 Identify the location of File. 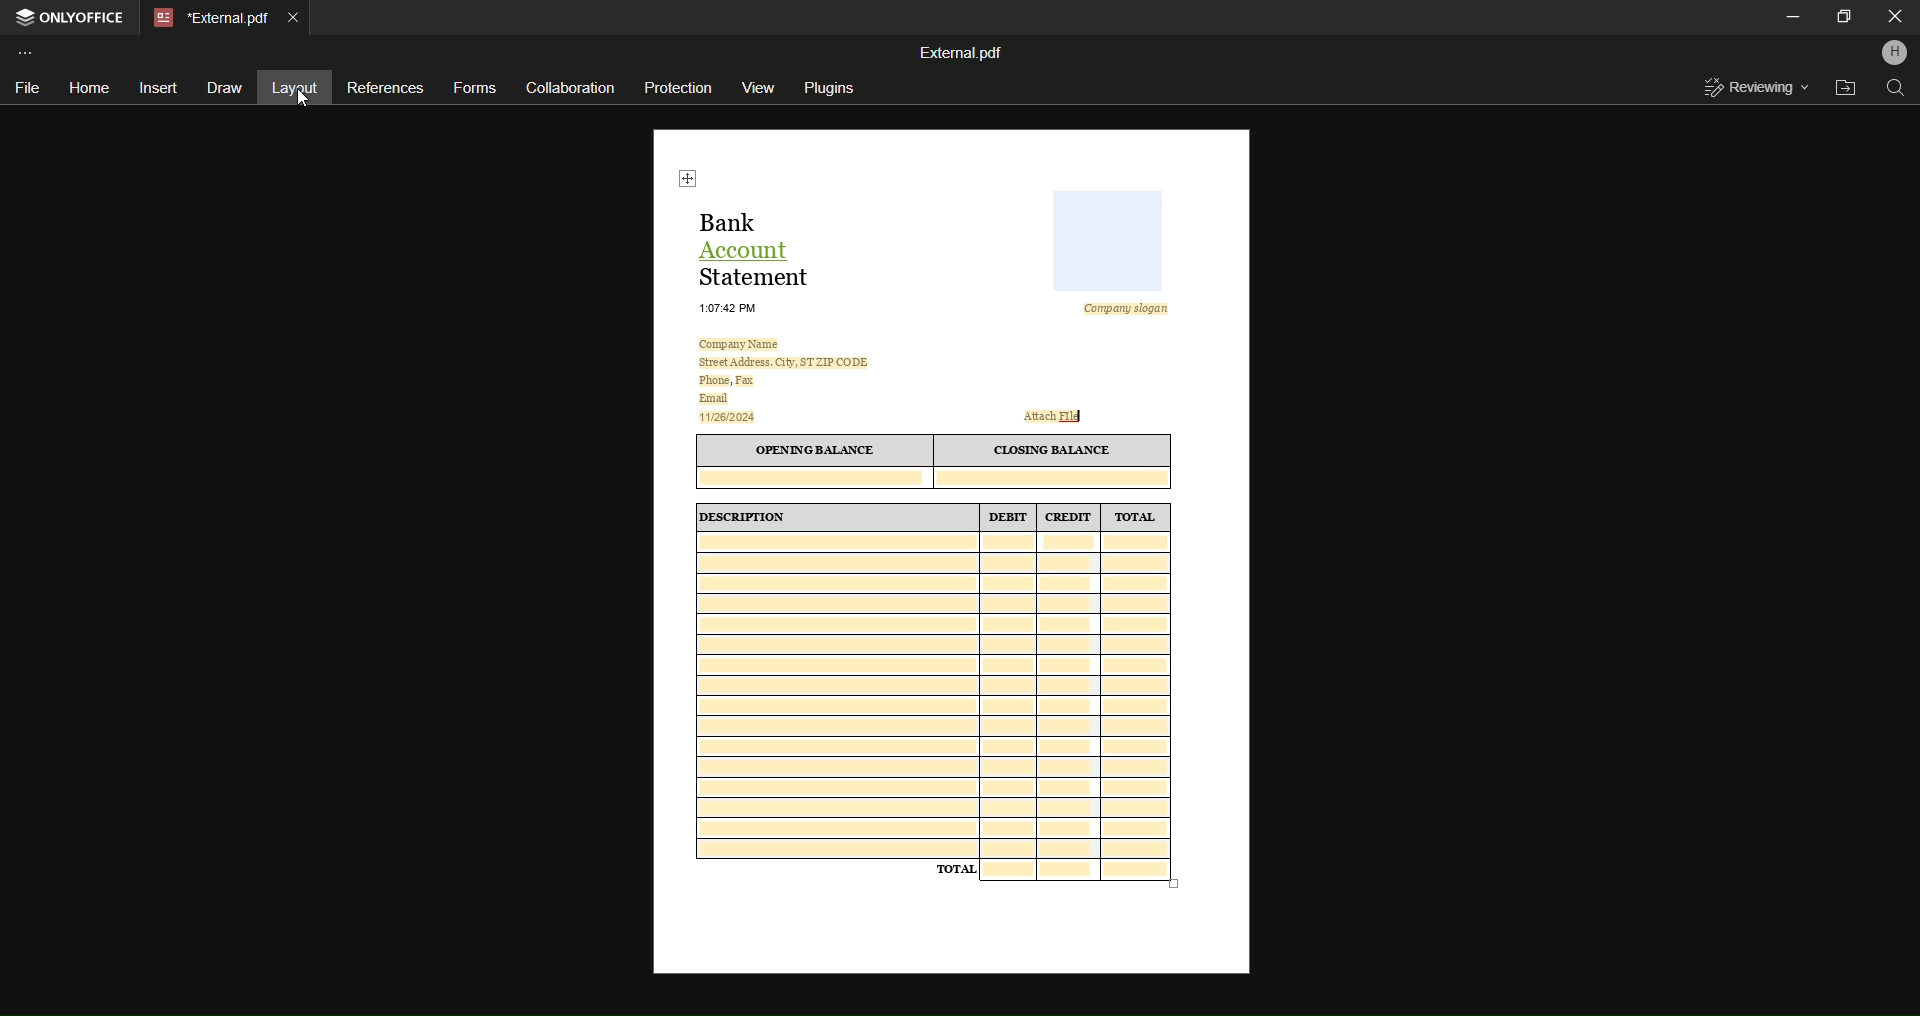
(29, 89).